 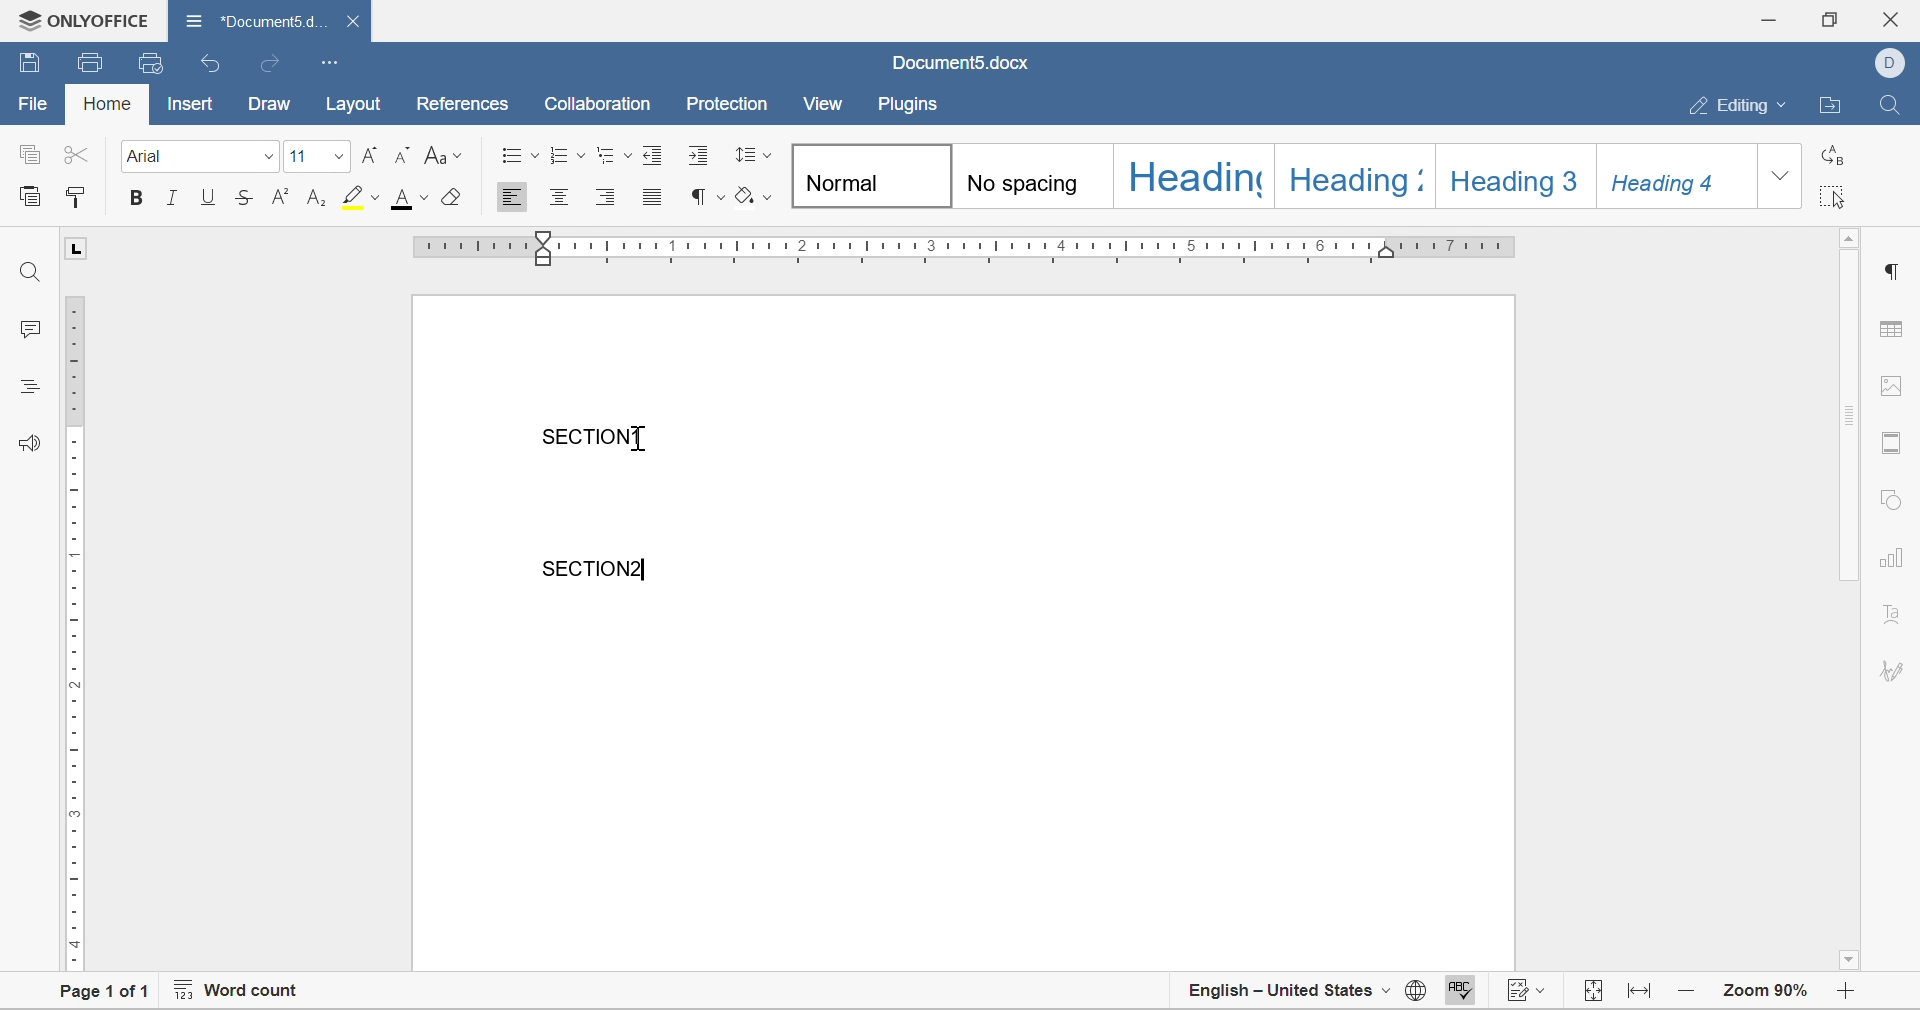 I want to click on document5.docx, so click(x=959, y=63).